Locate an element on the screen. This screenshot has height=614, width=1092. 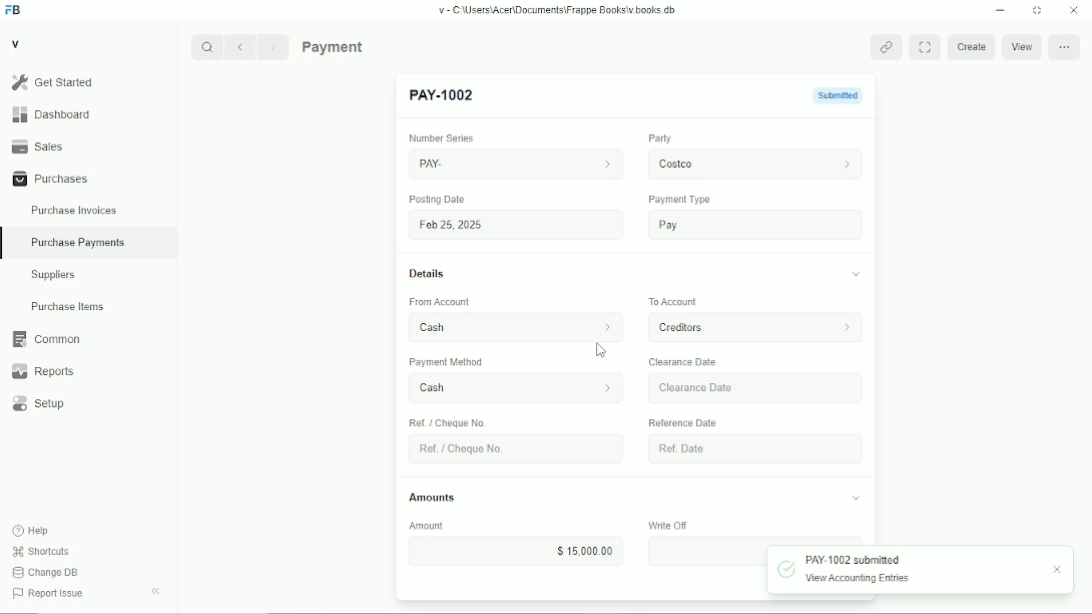
Shortcuts is located at coordinates (41, 552).